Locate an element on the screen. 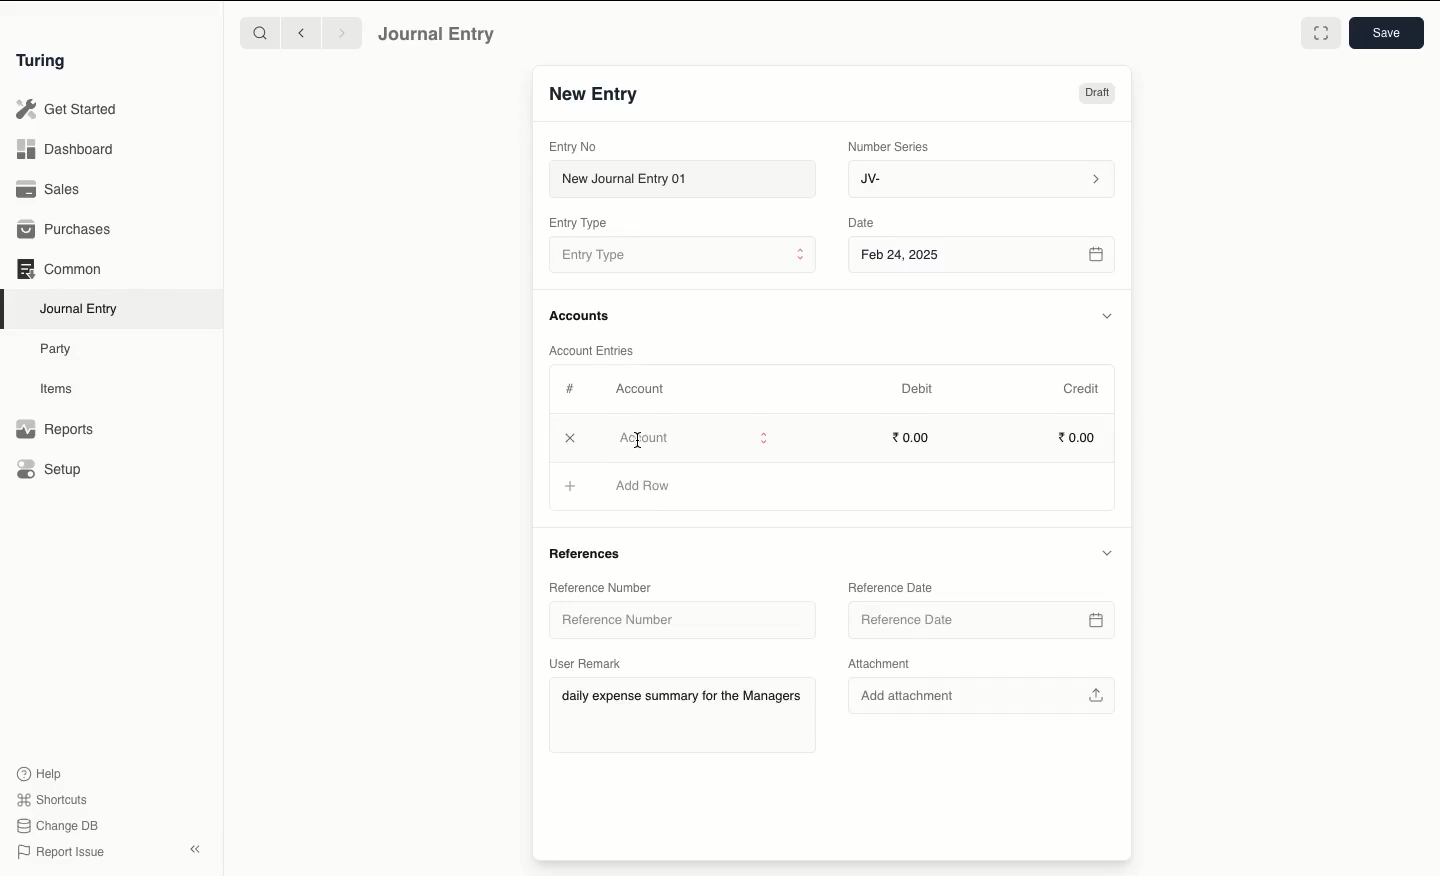  Get Started is located at coordinates (68, 110).